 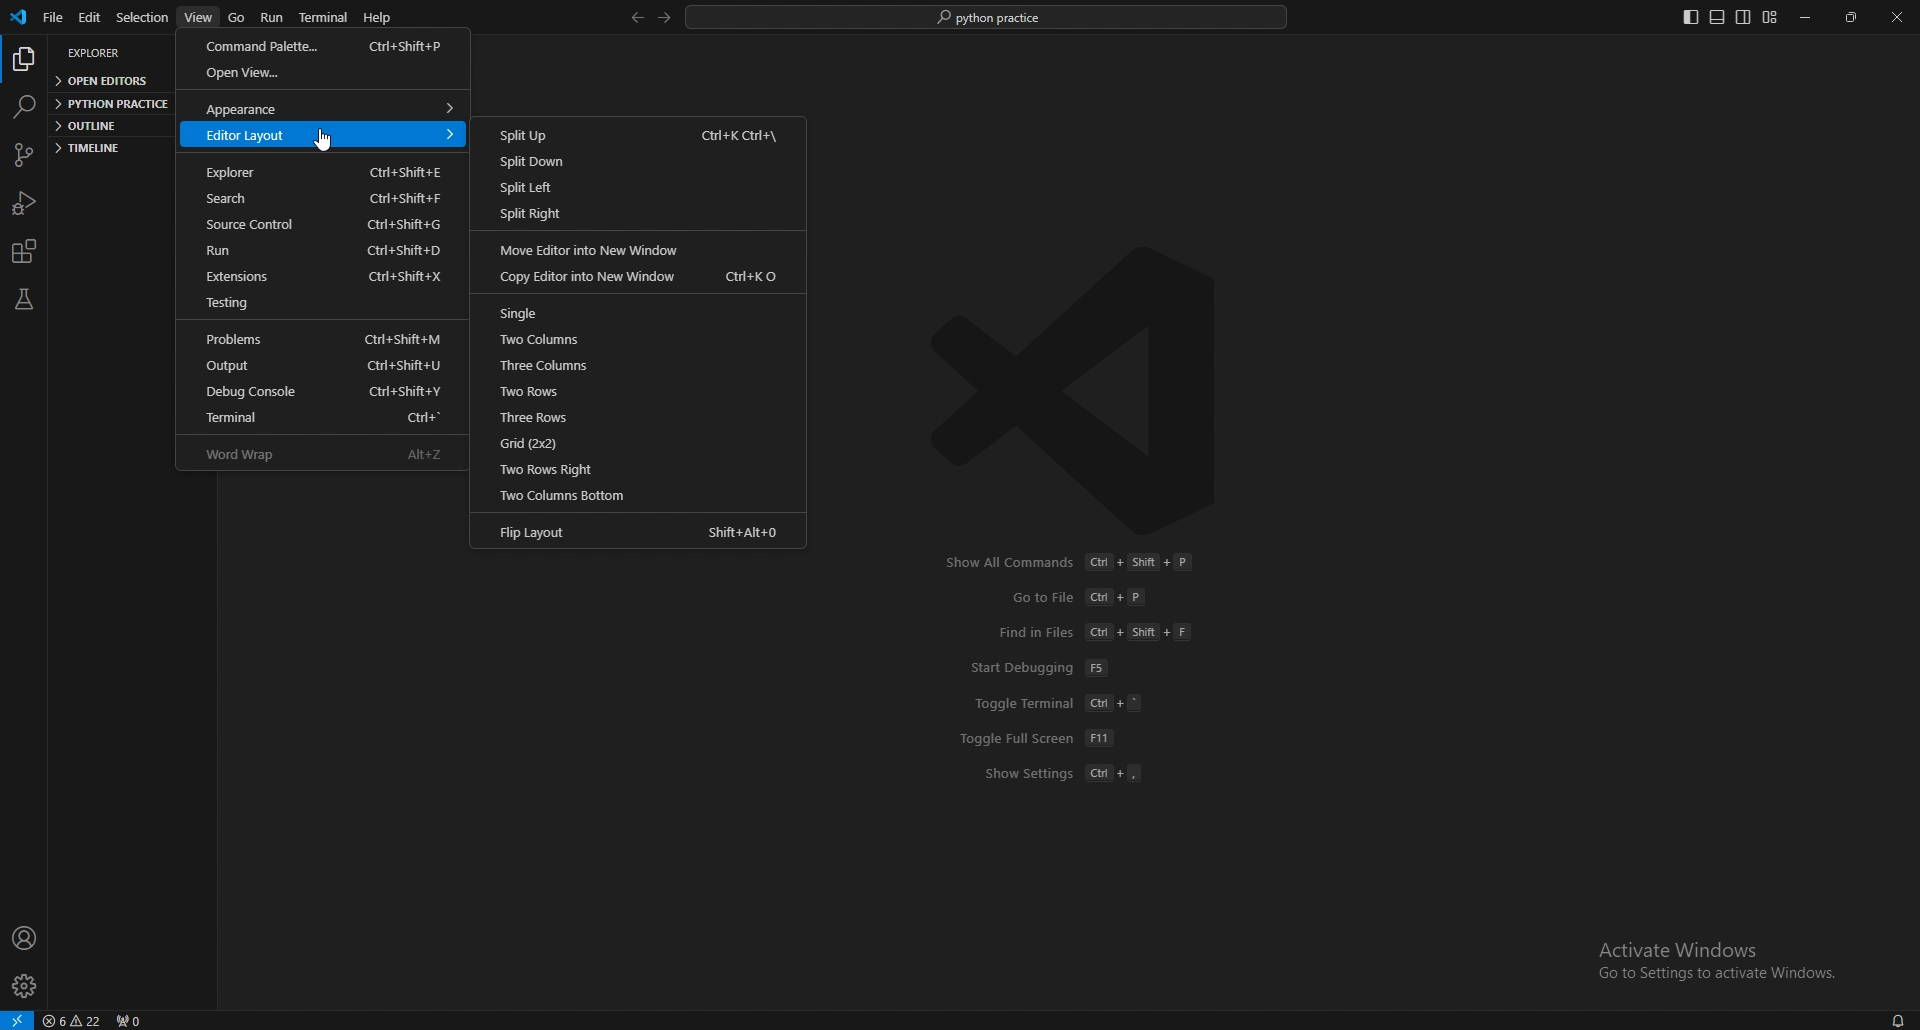 I want to click on command palette ctrl+shift+p, so click(x=317, y=46).